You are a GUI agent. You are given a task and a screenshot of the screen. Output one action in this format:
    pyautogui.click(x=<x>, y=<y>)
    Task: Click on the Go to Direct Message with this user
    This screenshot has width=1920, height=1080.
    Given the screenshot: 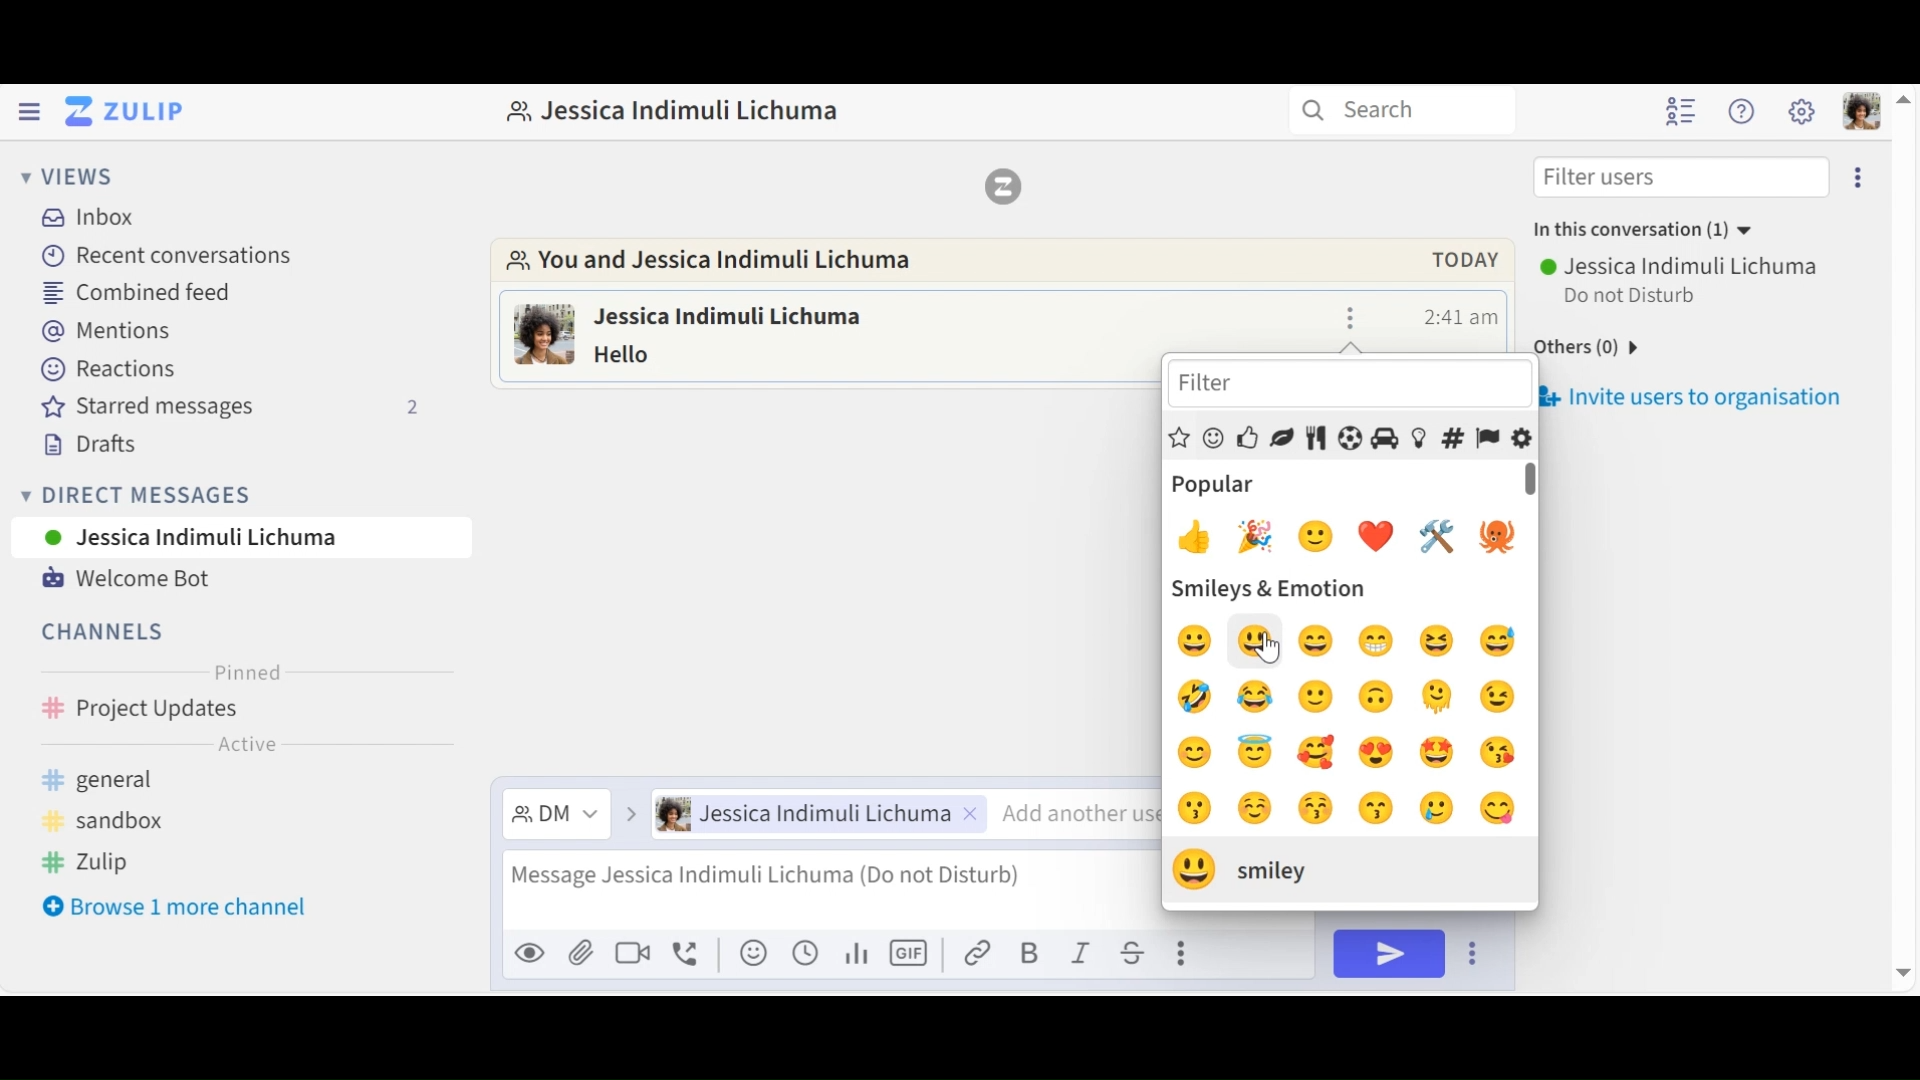 What is the action you would take?
    pyautogui.click(x=724, y=264)
    